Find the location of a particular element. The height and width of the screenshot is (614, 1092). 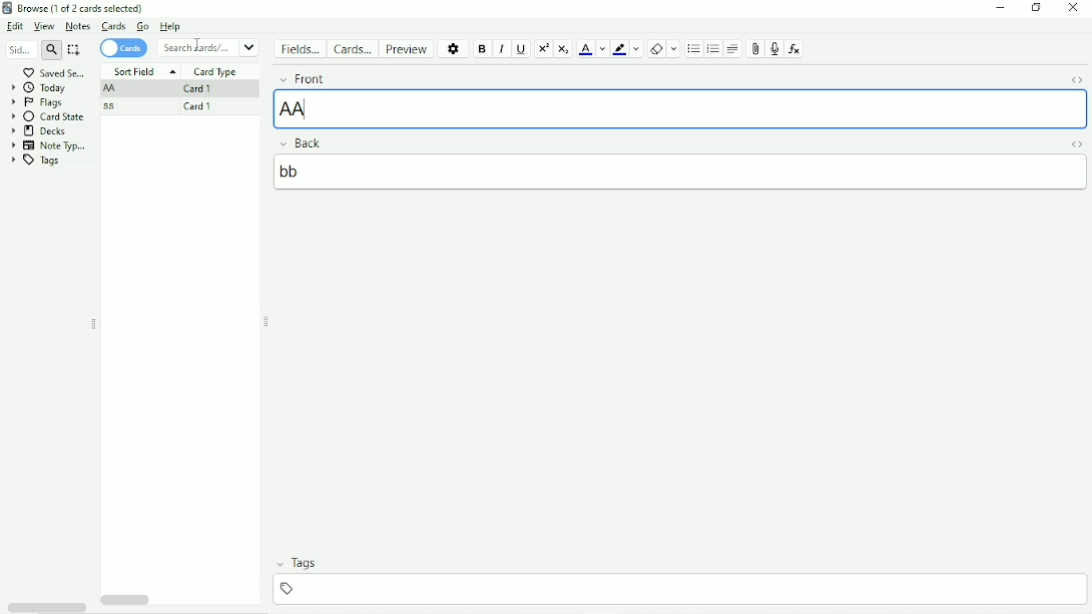

Italic is located at coordinates (501, 49).